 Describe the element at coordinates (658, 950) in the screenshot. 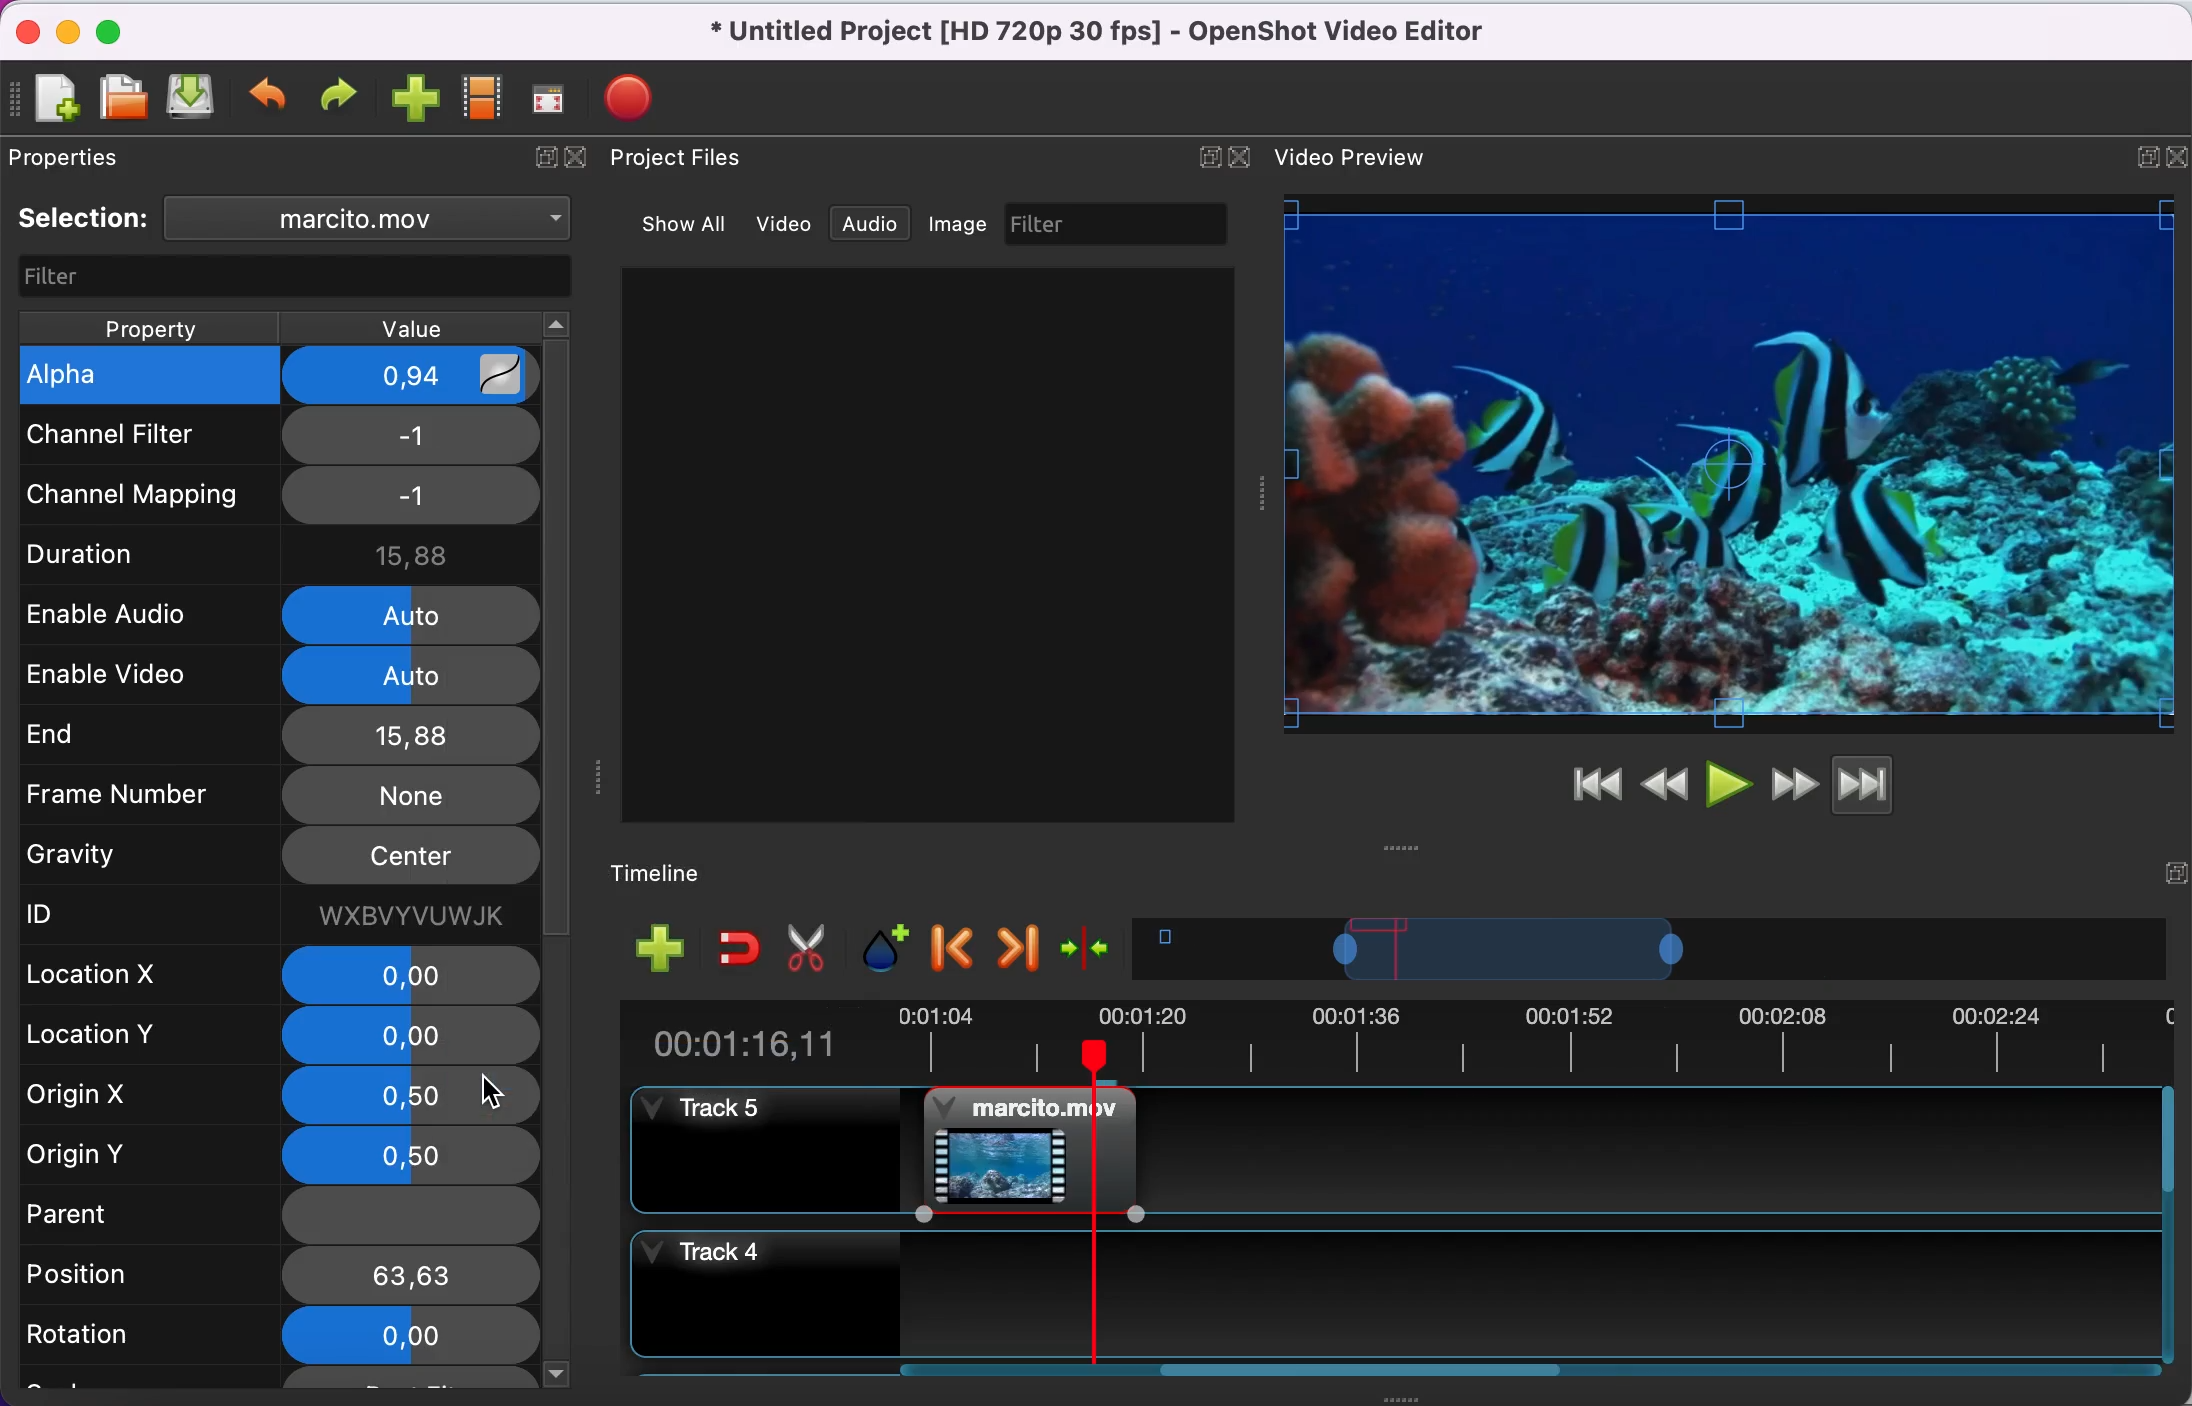

I see `add track` at that location.